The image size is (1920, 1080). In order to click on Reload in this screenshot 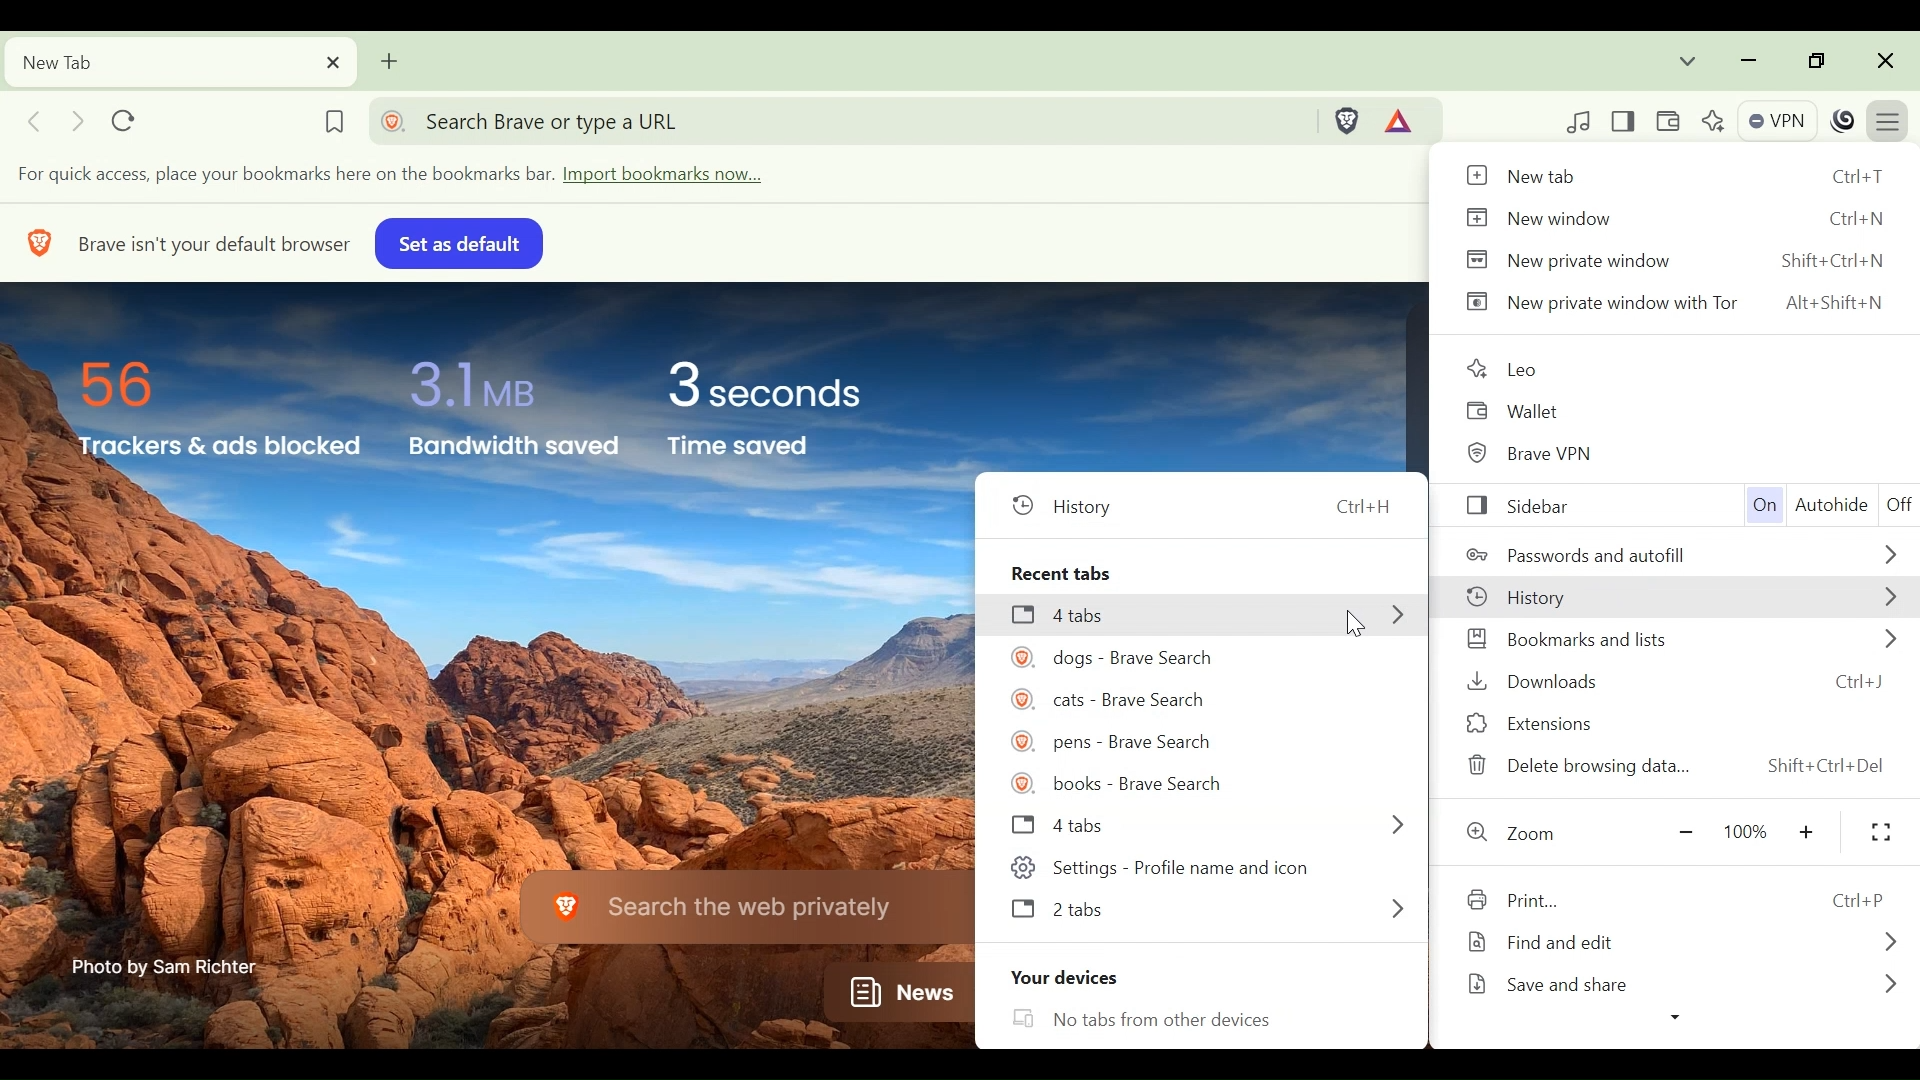, I will do `click(128, 116)`.